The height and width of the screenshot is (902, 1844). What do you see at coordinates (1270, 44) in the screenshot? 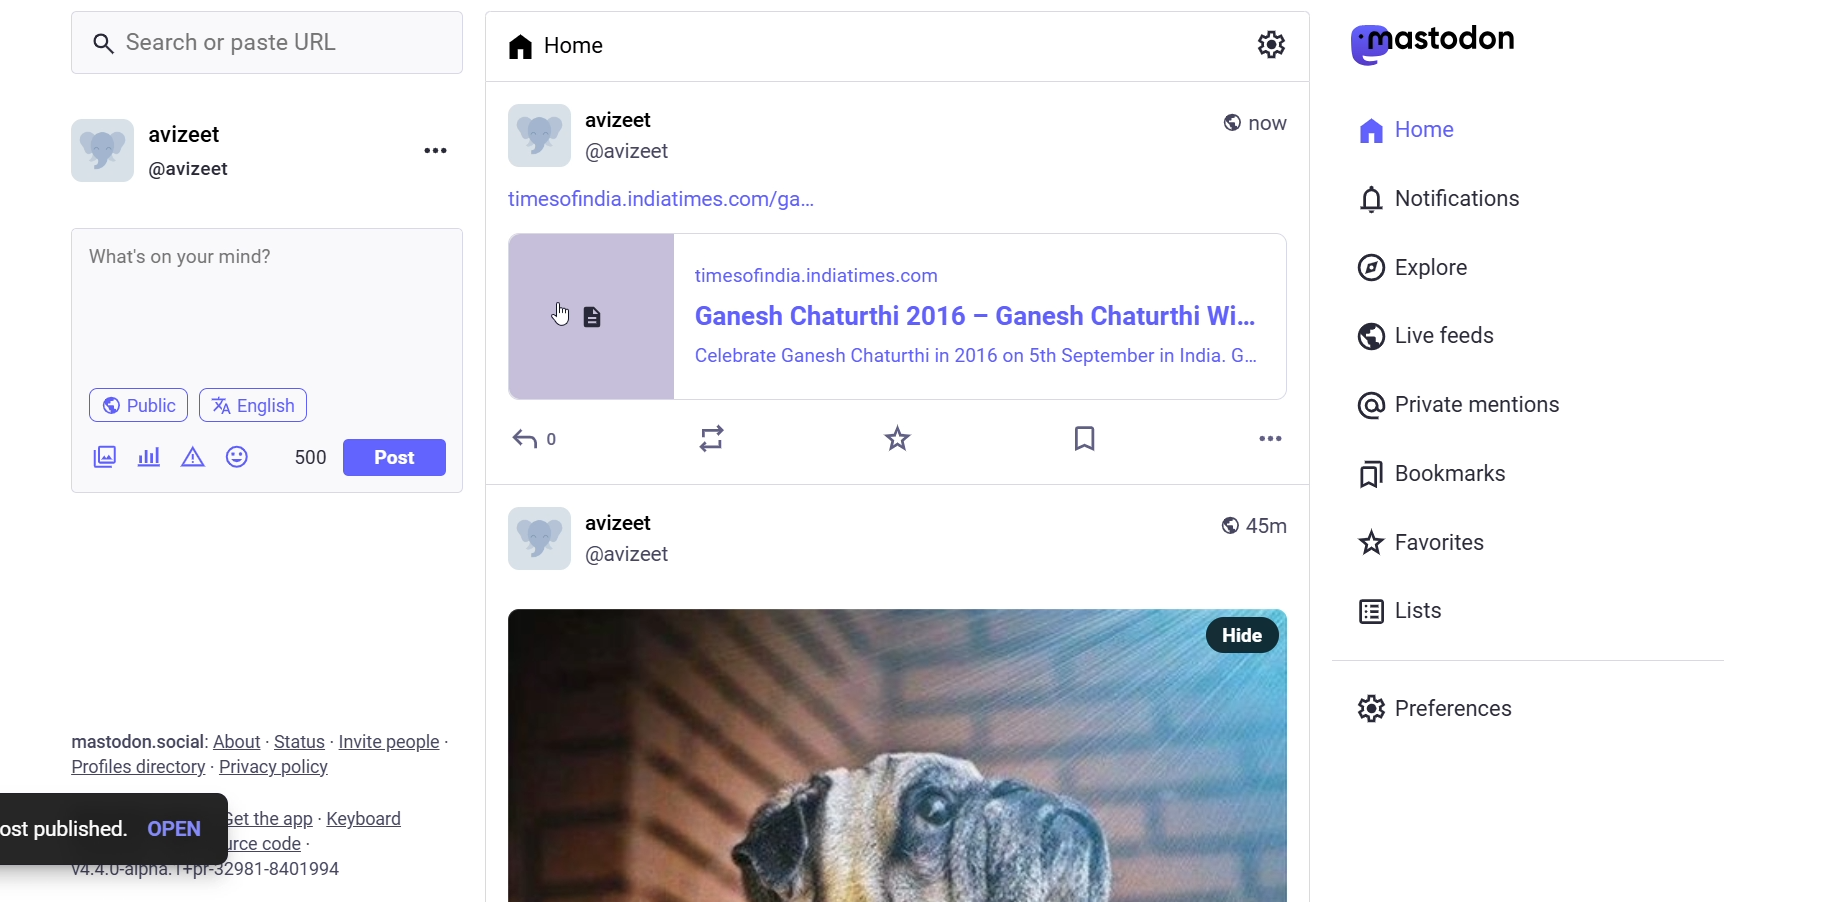
I see `a` at bounding box center [1270, 44].